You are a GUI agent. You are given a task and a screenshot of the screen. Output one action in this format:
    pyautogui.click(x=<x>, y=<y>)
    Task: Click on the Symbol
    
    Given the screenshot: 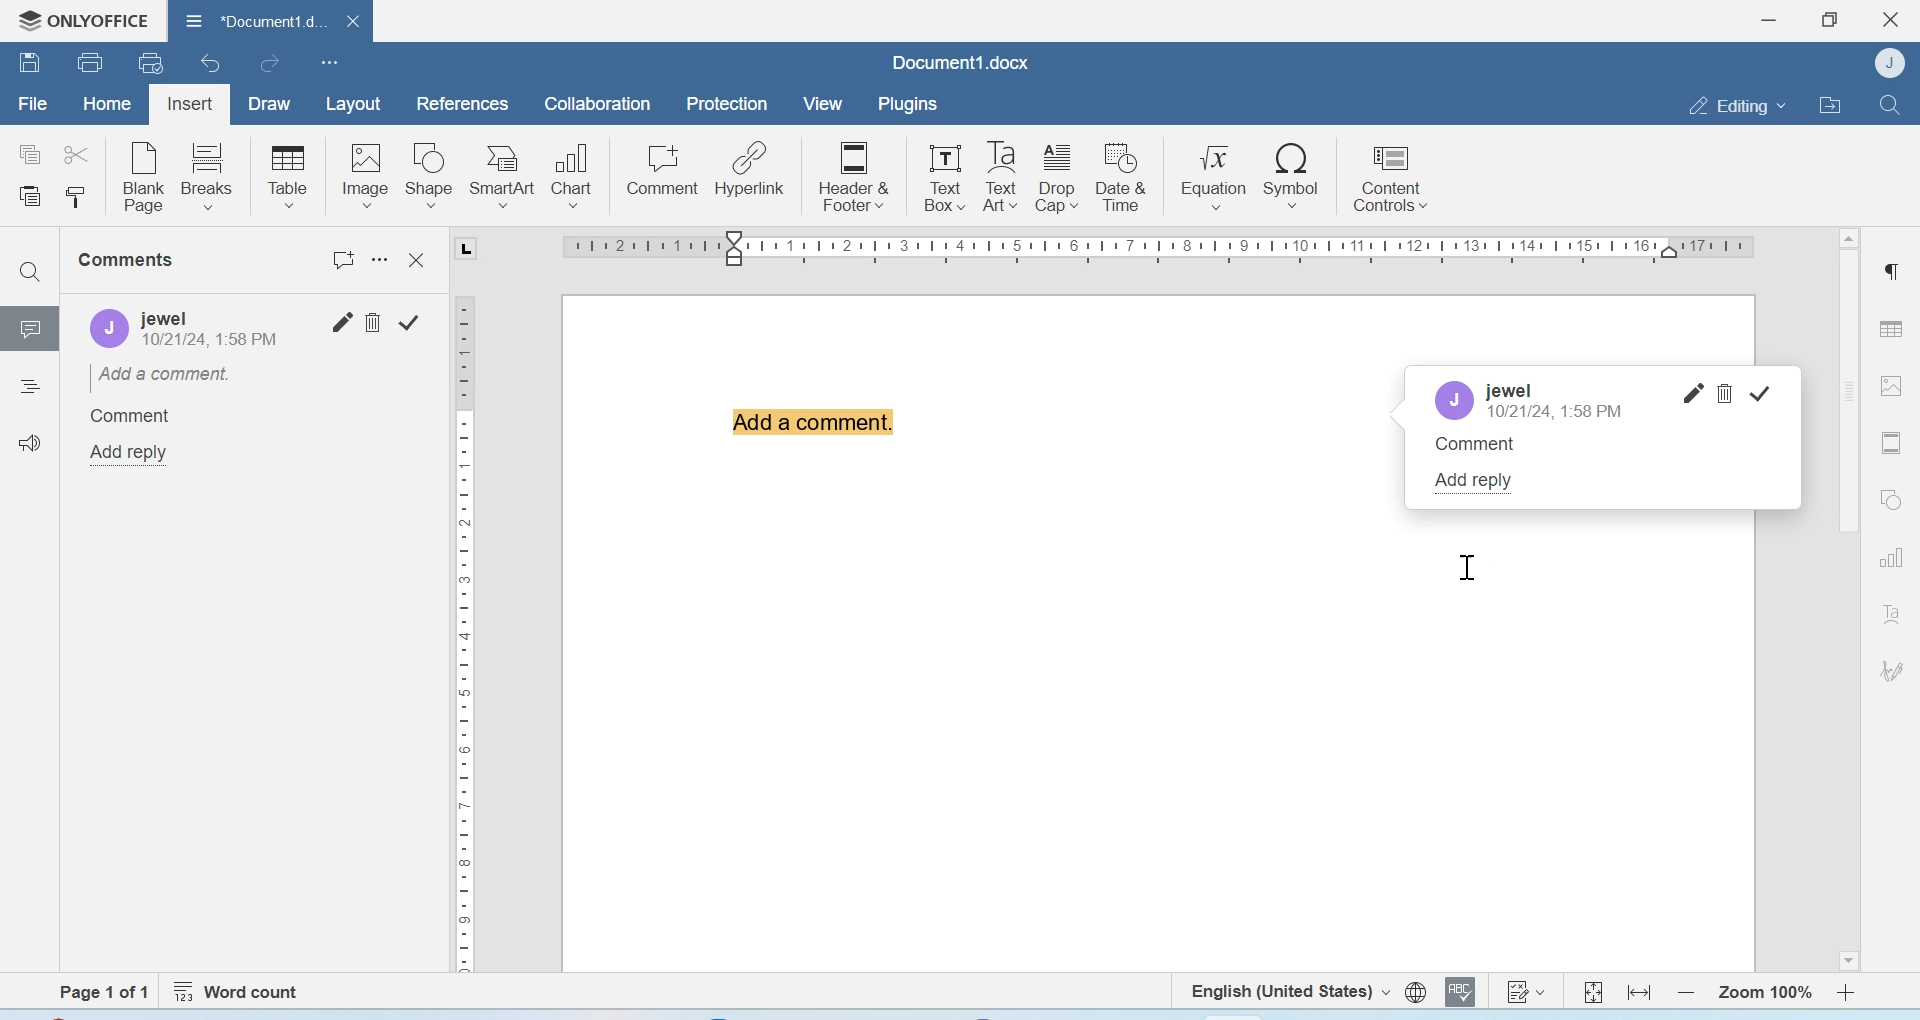 What is the action you would take?
    pyautogui.click(x=1293, y=174)
    